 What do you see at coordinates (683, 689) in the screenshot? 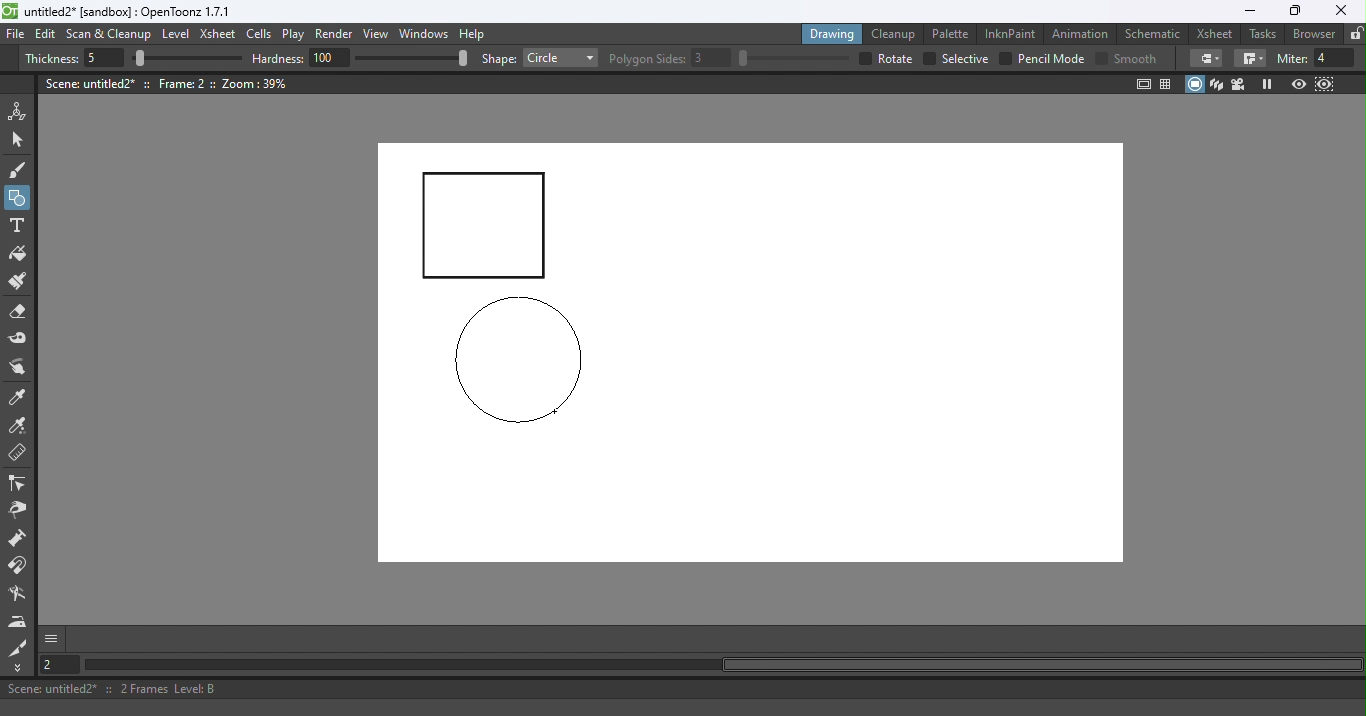
I see `Status bar` at bounding box center [683, 689].